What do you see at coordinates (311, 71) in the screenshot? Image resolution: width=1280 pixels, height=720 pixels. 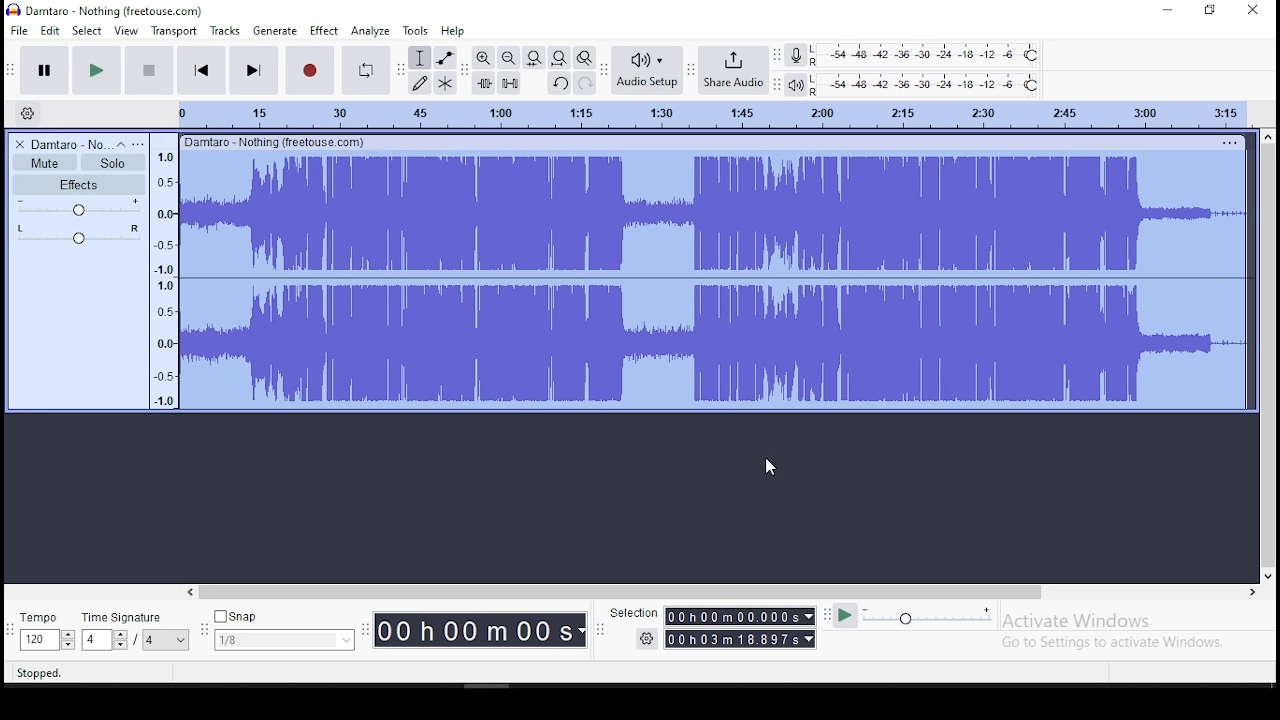 I see `record` at bounding box center [311, 71].